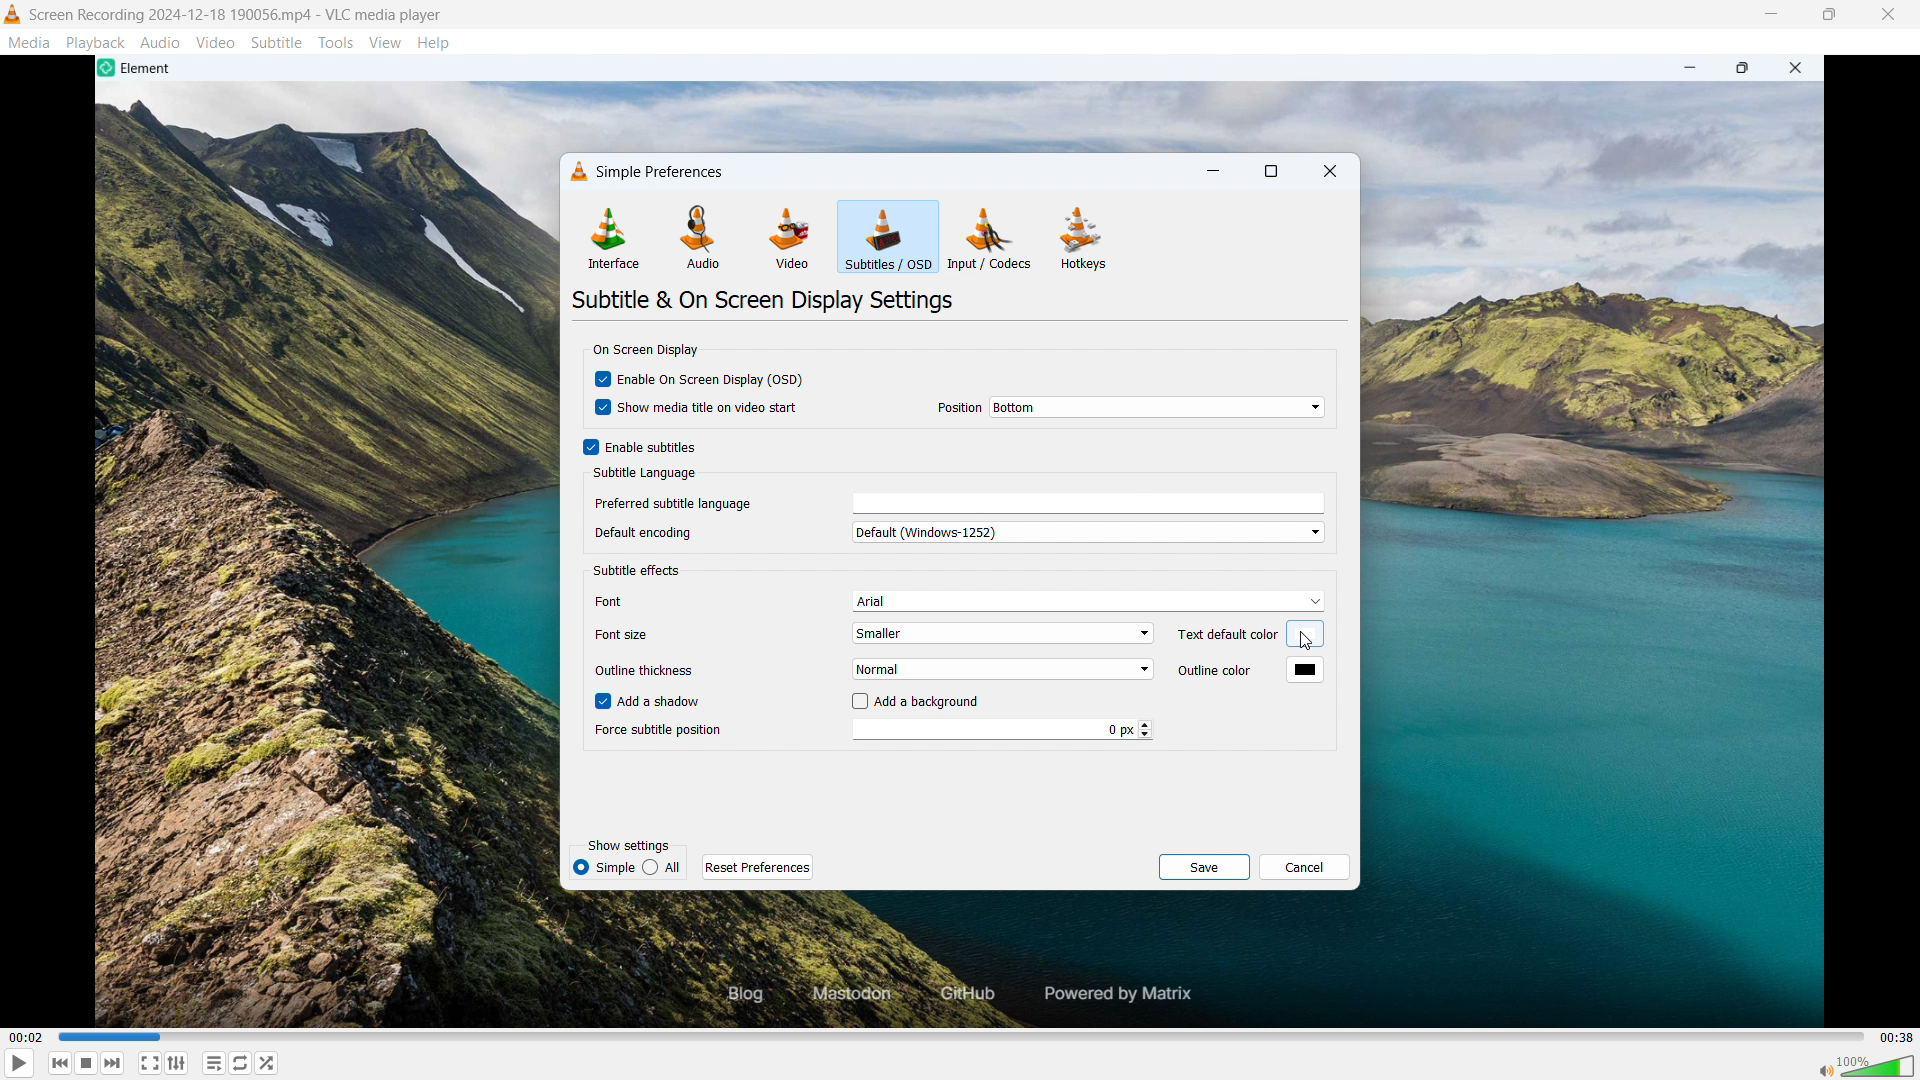  What do you see at coordinates (336, 42) in the screenshot?
I see `Tools ` at bounding box center [336, 42].